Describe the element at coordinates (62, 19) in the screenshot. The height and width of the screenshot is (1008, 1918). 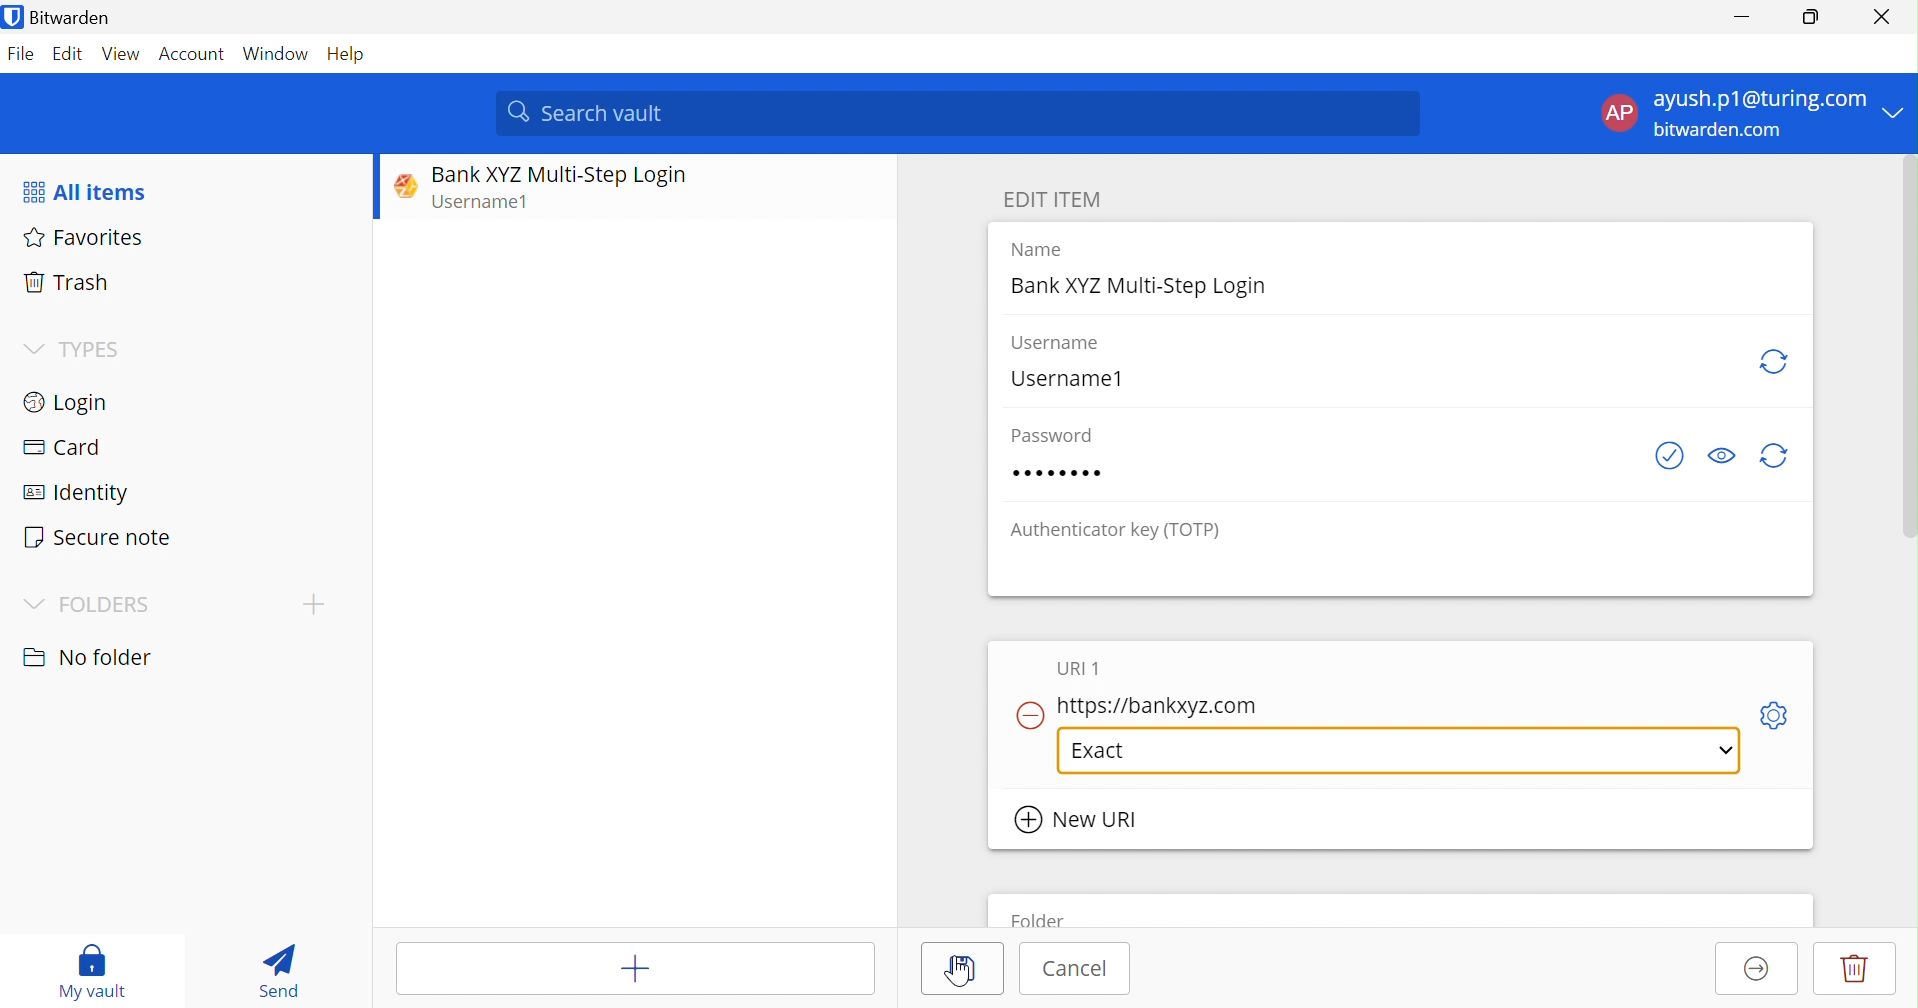
I see `Bitwarden` at that location.